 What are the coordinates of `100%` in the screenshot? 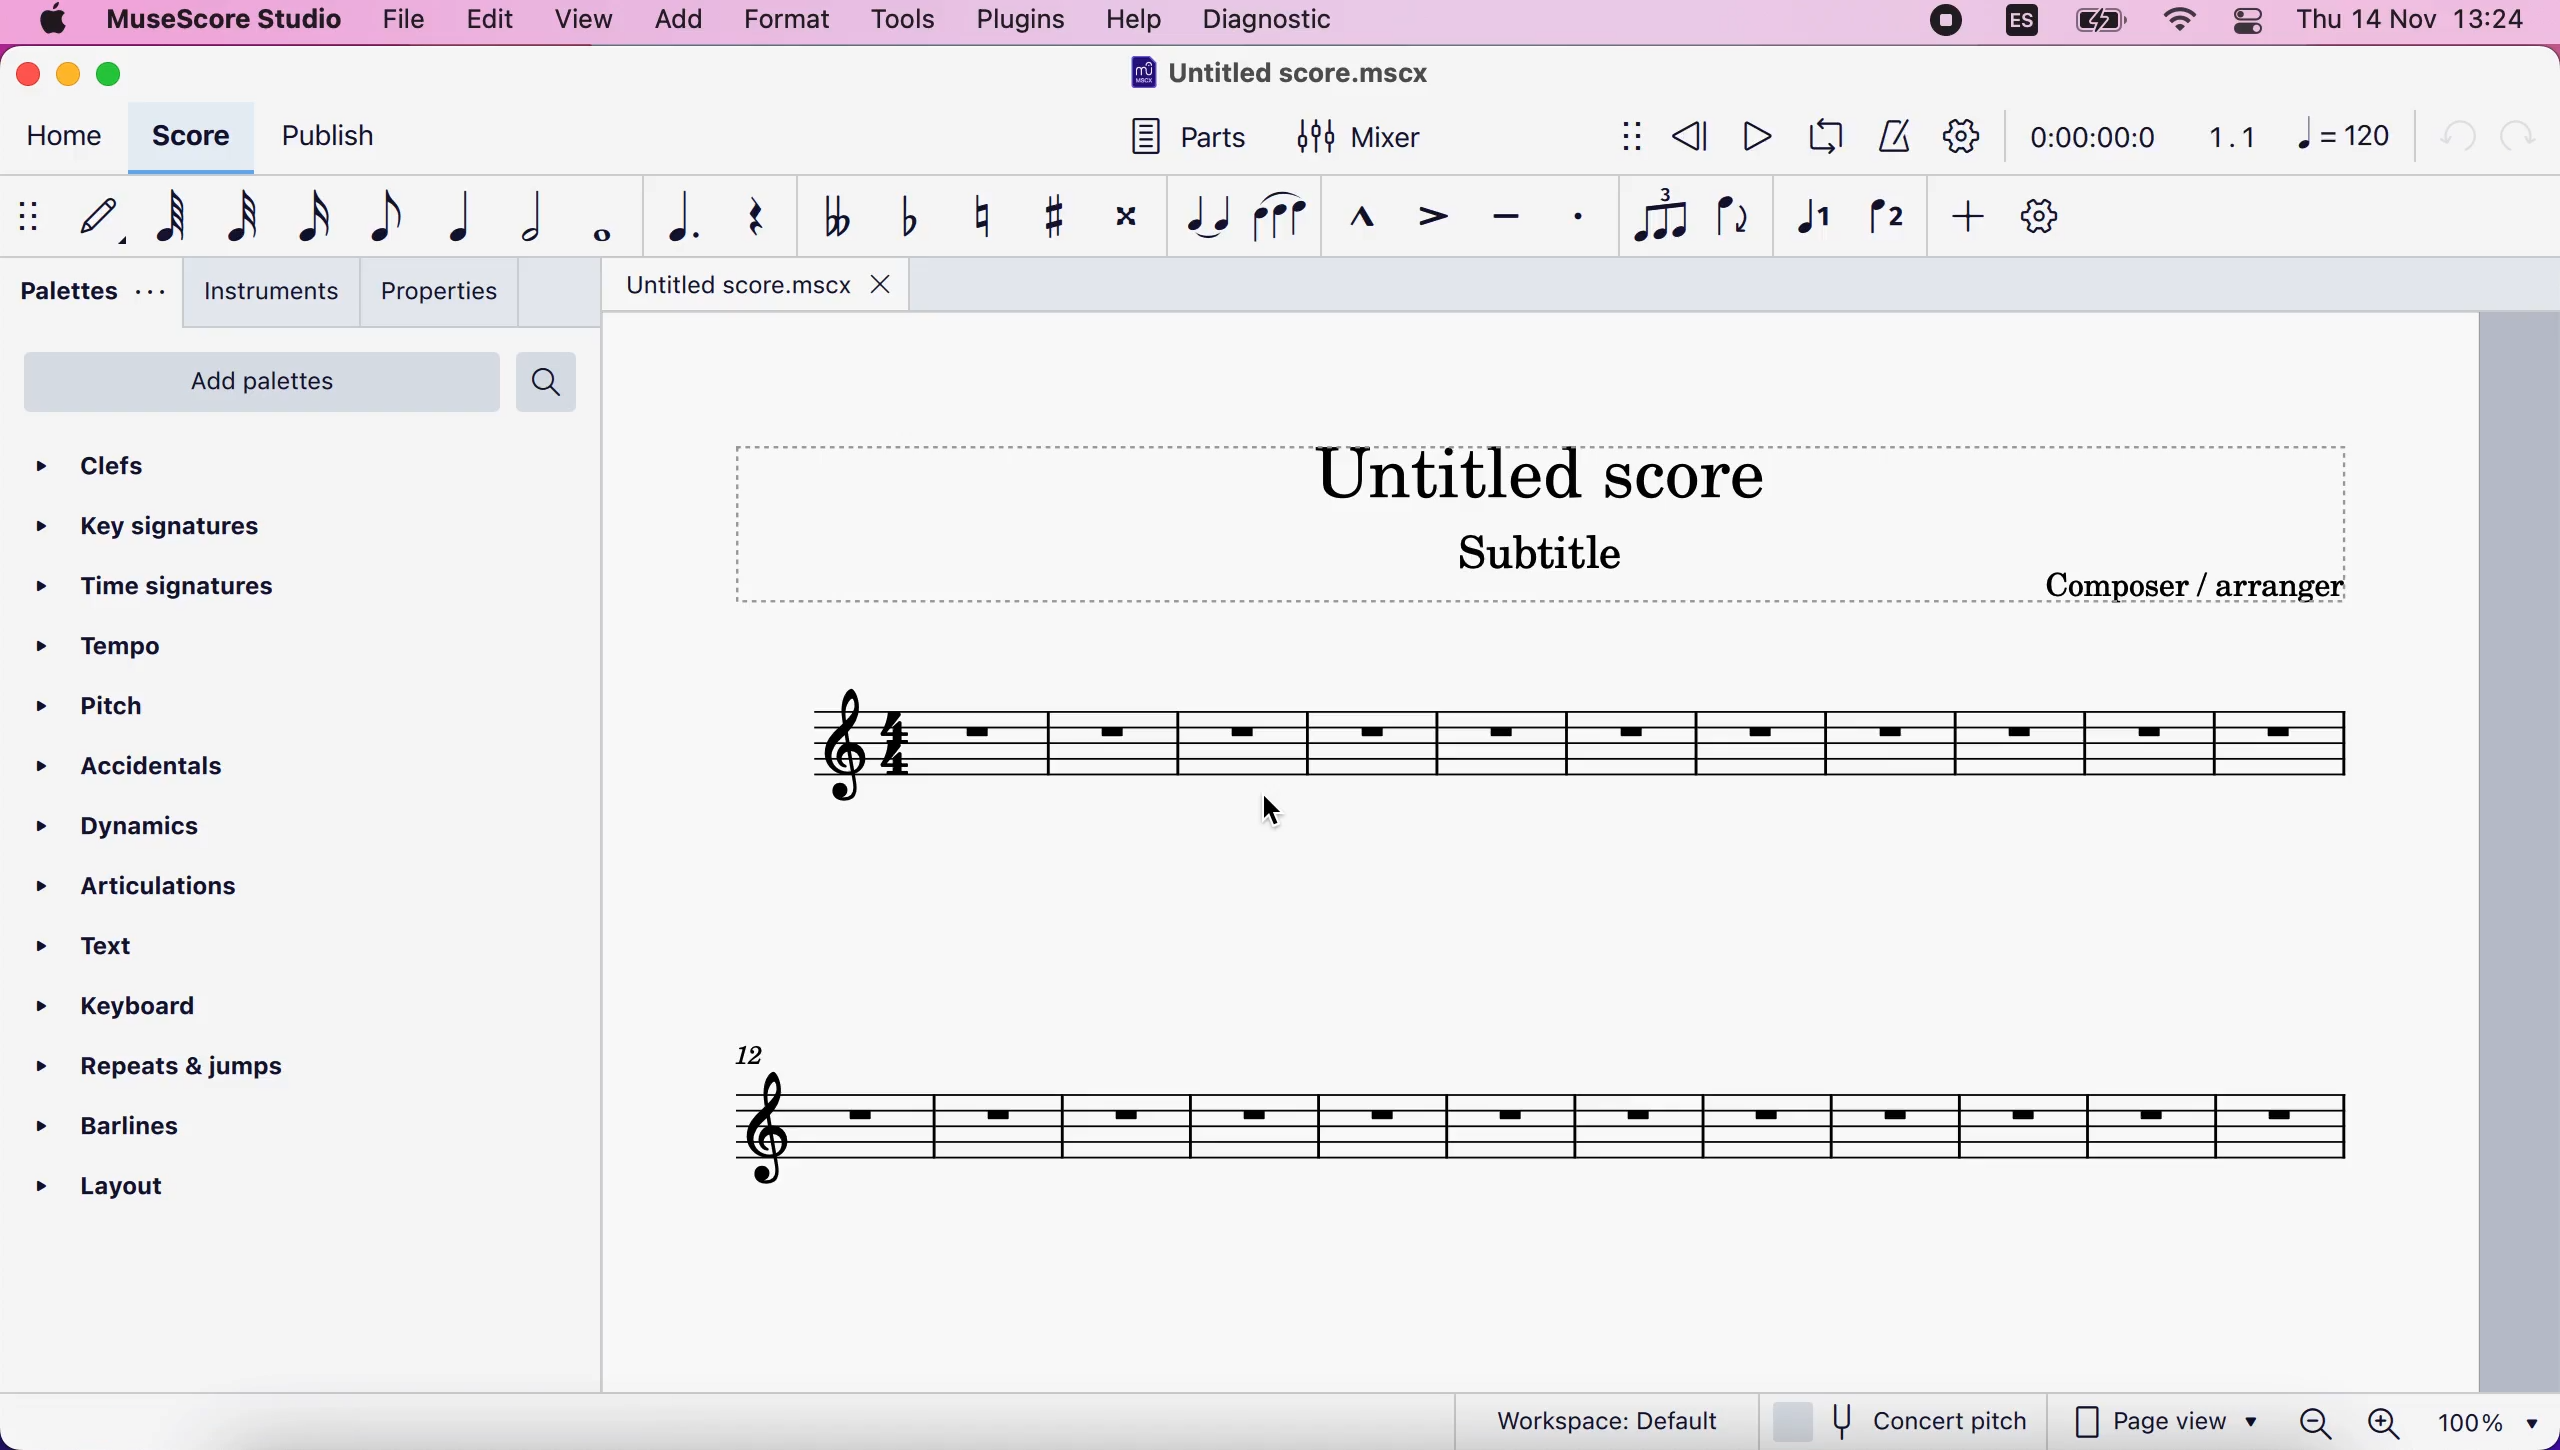 It's located at (2488, 1419).